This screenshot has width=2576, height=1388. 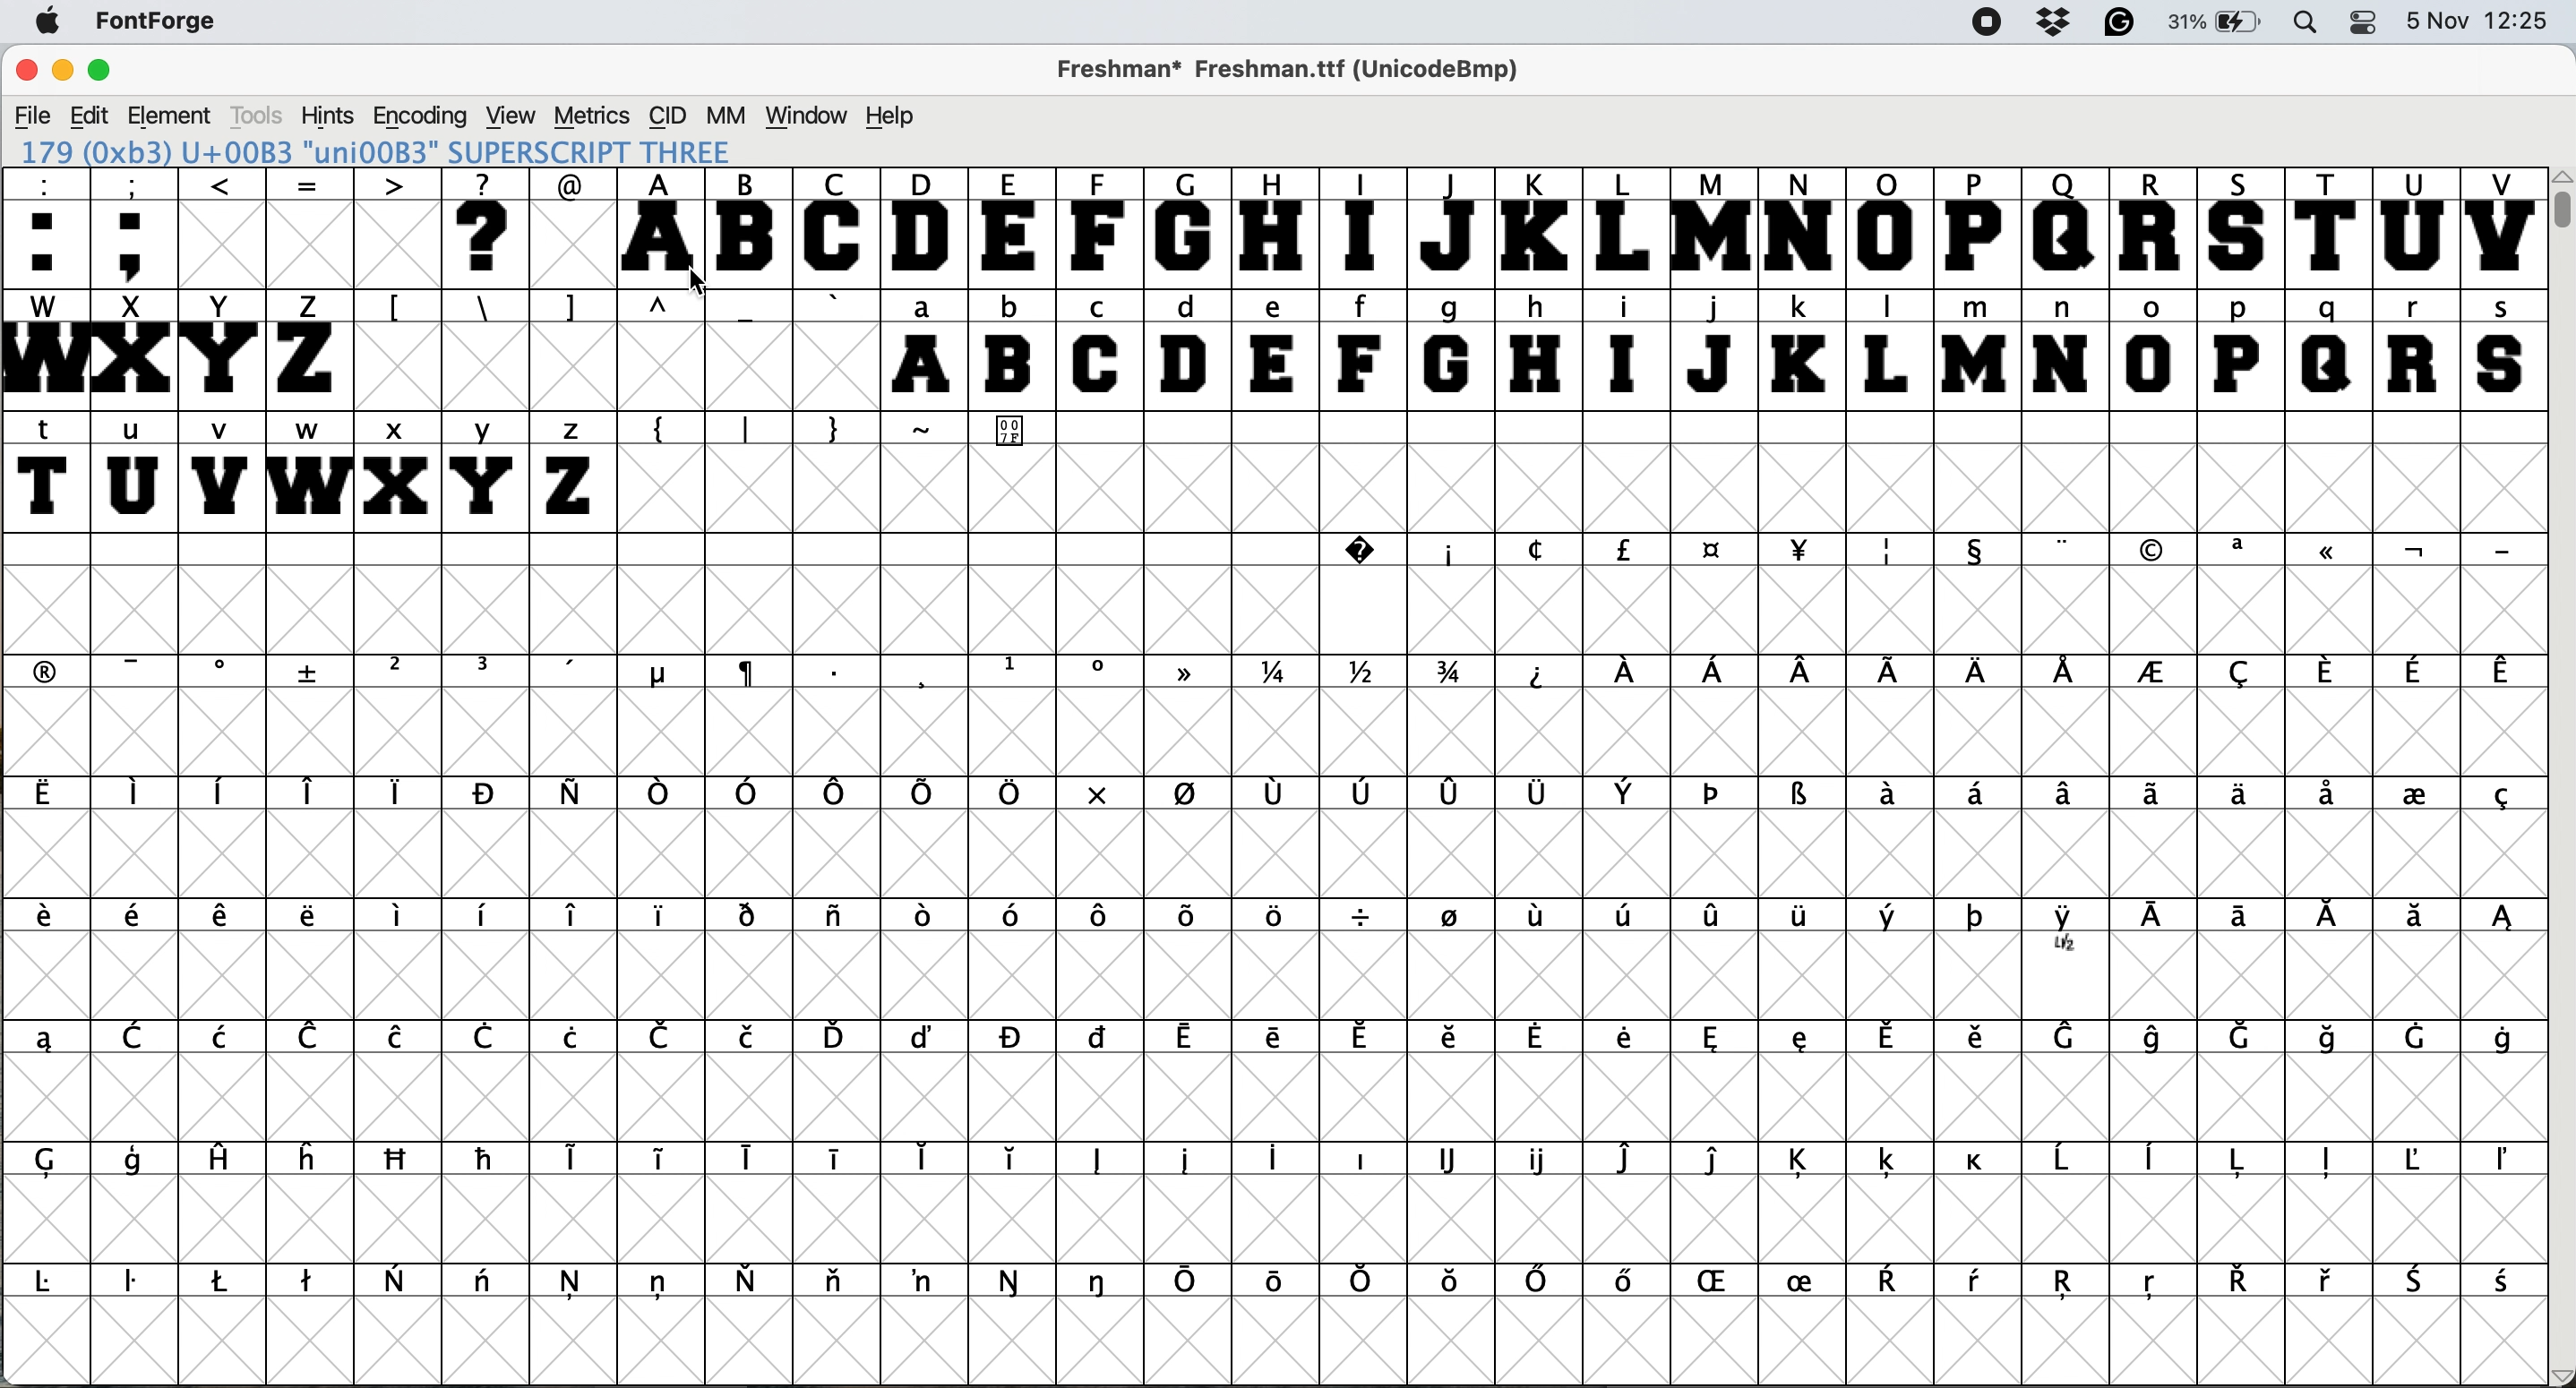 I want to click on symbol, so click(x=570, y=1156).